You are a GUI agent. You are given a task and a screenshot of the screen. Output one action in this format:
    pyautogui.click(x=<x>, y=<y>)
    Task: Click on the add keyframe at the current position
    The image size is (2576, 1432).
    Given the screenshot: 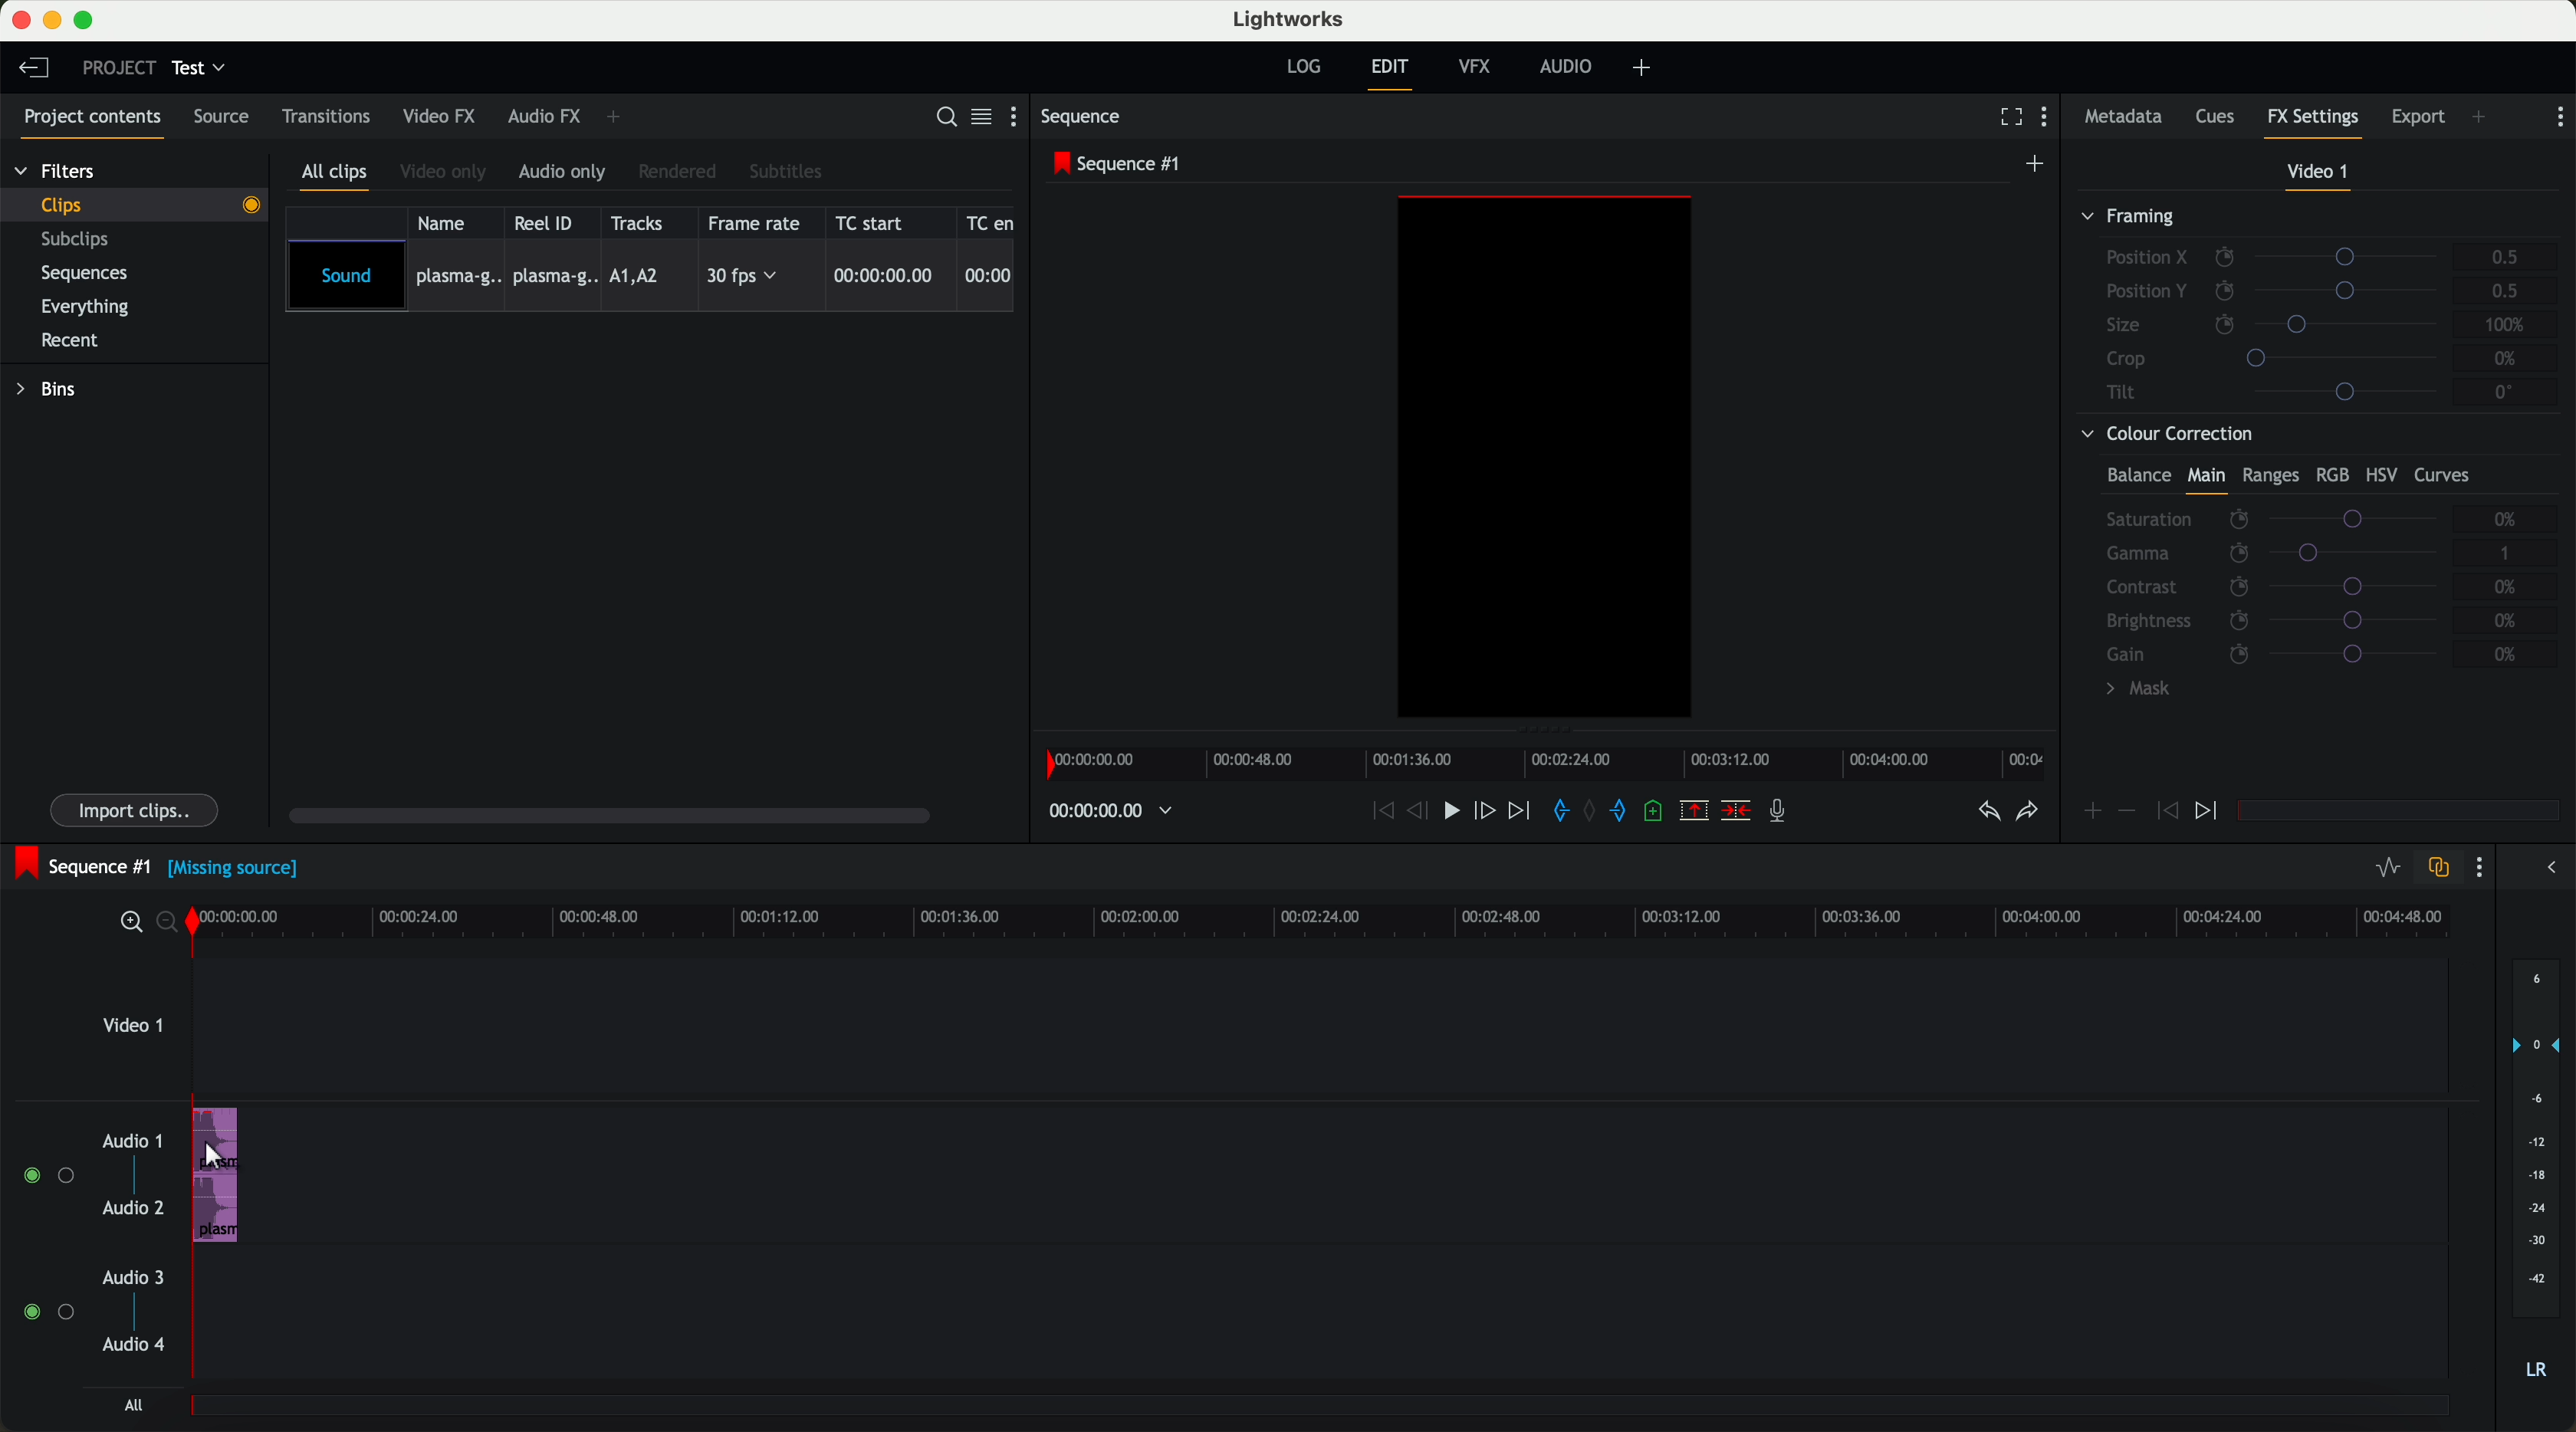 What is the action you would take?
    pyautogui.click(x=2093, y=812)
    